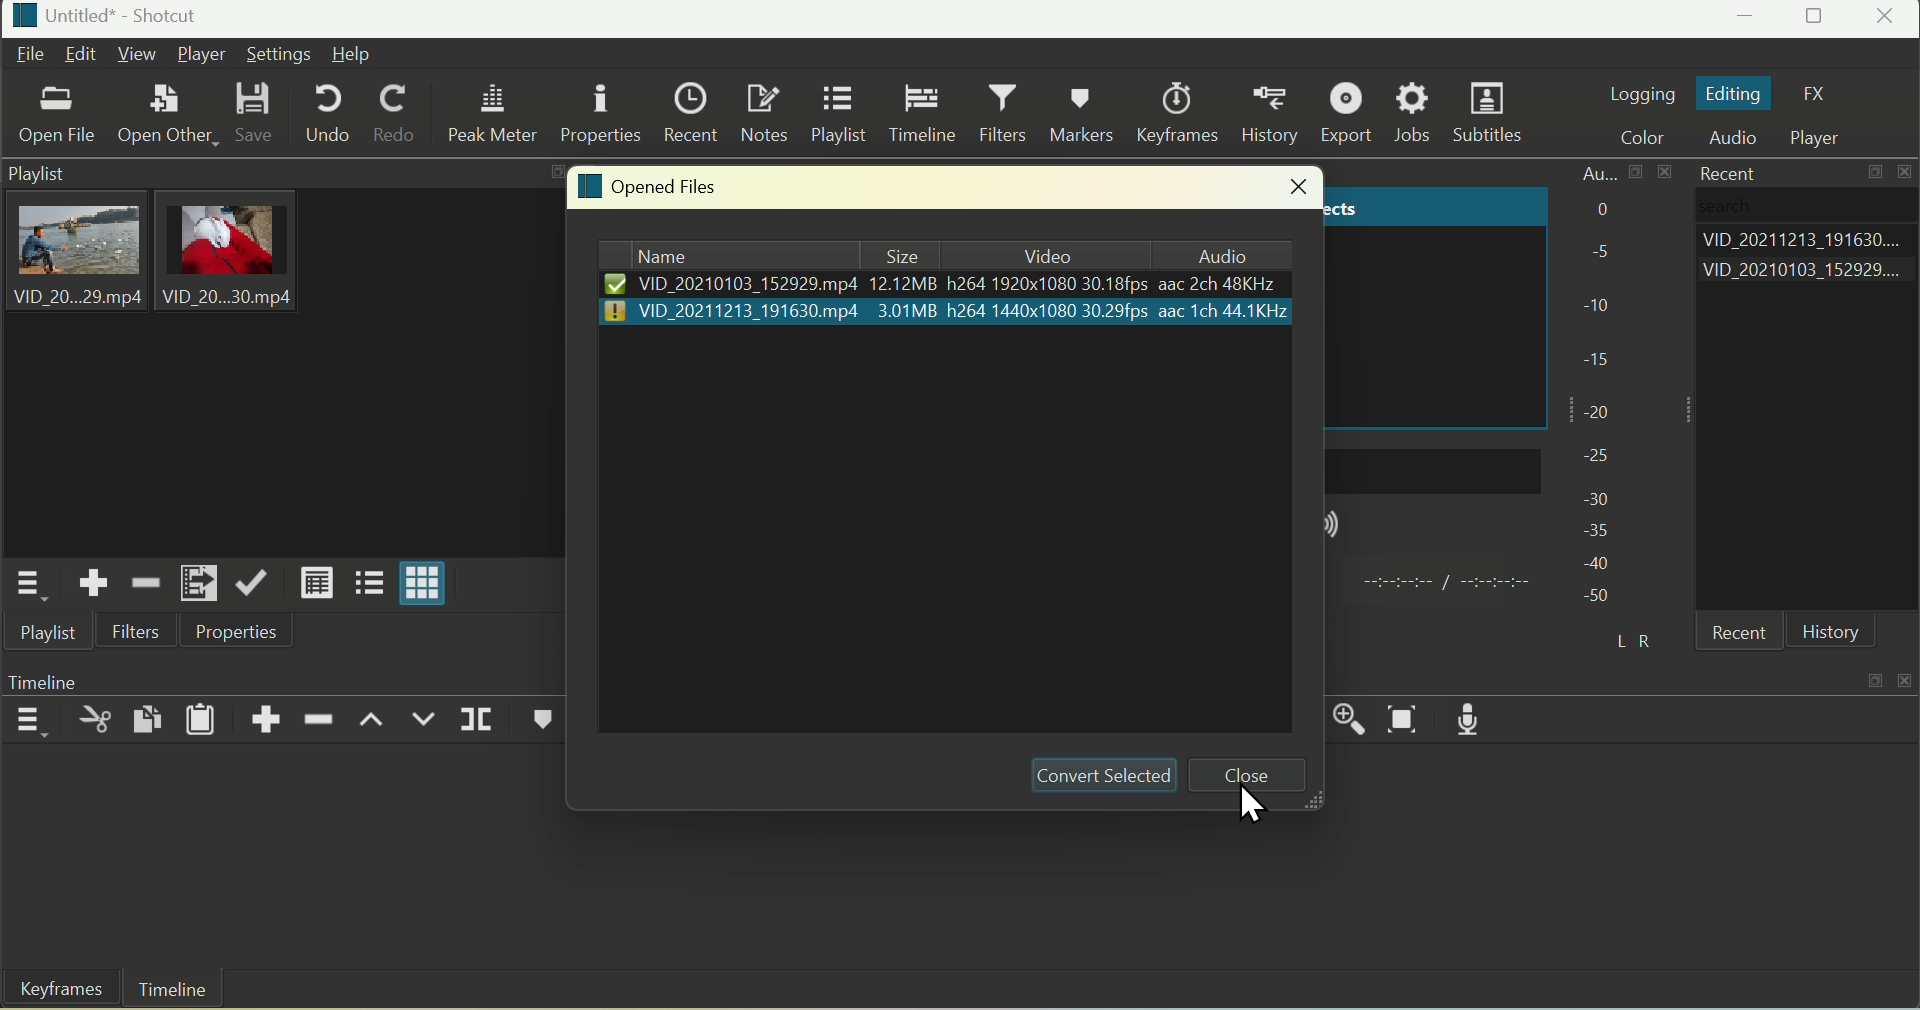 The image size is (1920, 1010). What do you see at coordinates (316, 583) in the screenshot?
I see `View as details` at bounding box center [316, 583].